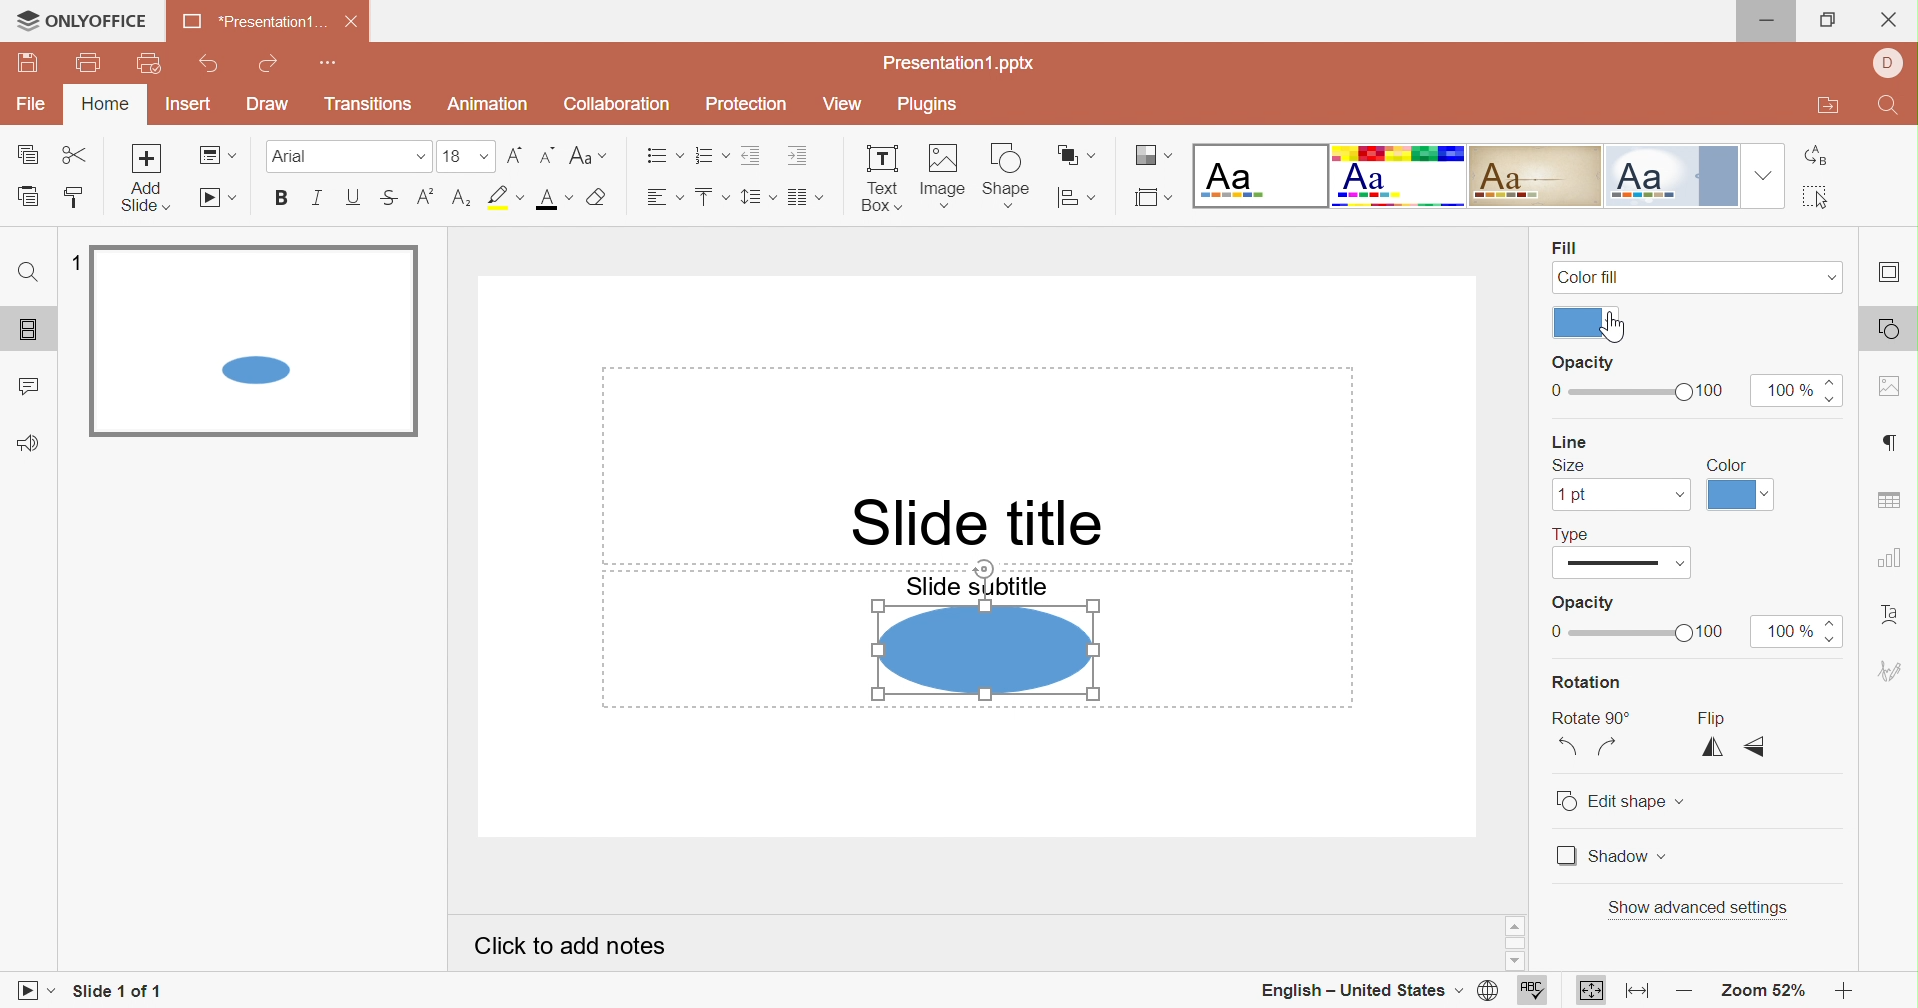  Describe the element at coordinates (1520, 963) in the screenshot. I see `Scroll down` at that location.